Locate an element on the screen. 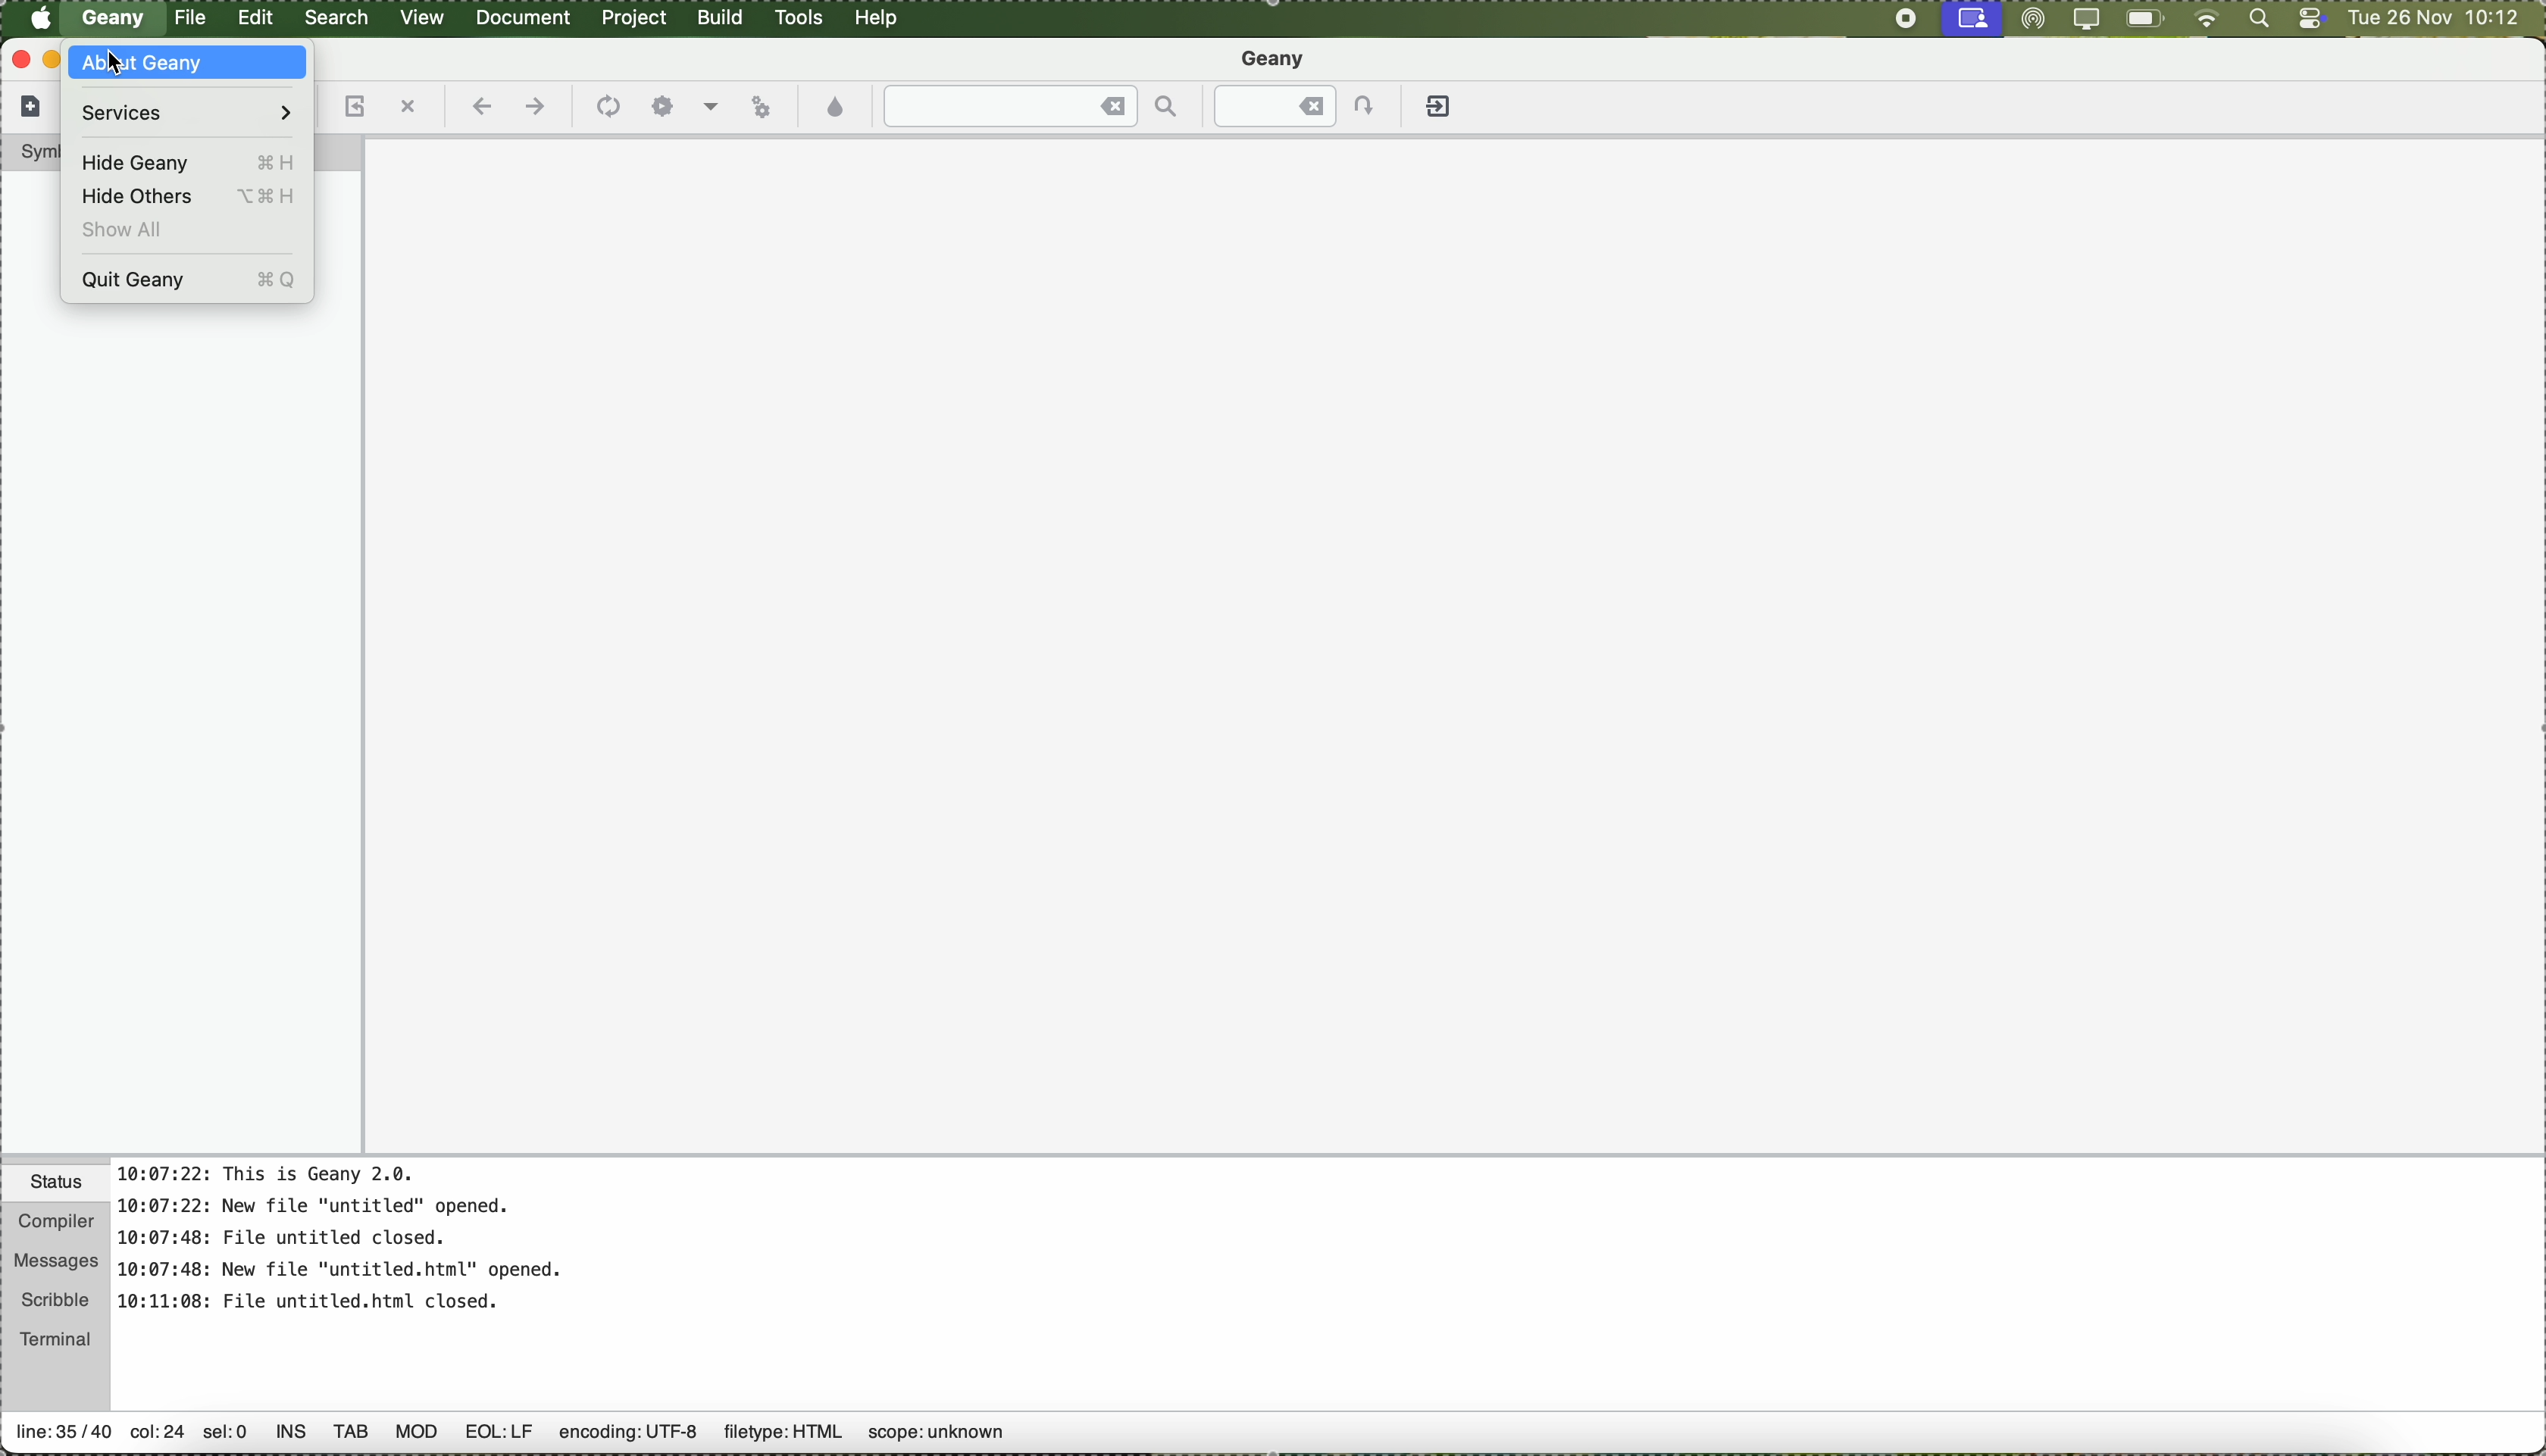 The image size is (2546, 1456). stop recording is located at coordinates (1903, 20).